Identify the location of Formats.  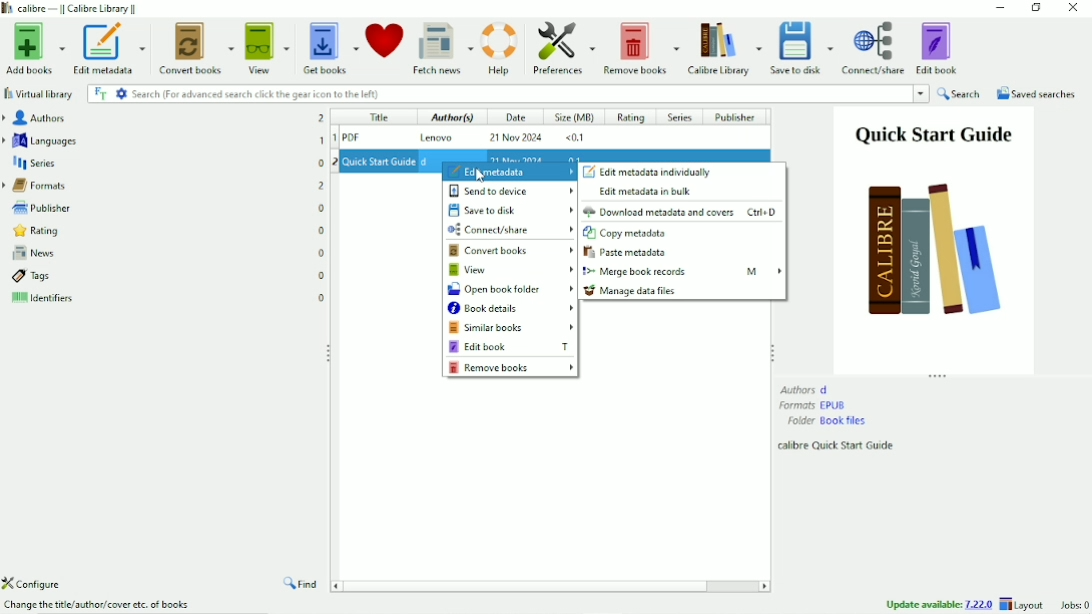
(814, 405).